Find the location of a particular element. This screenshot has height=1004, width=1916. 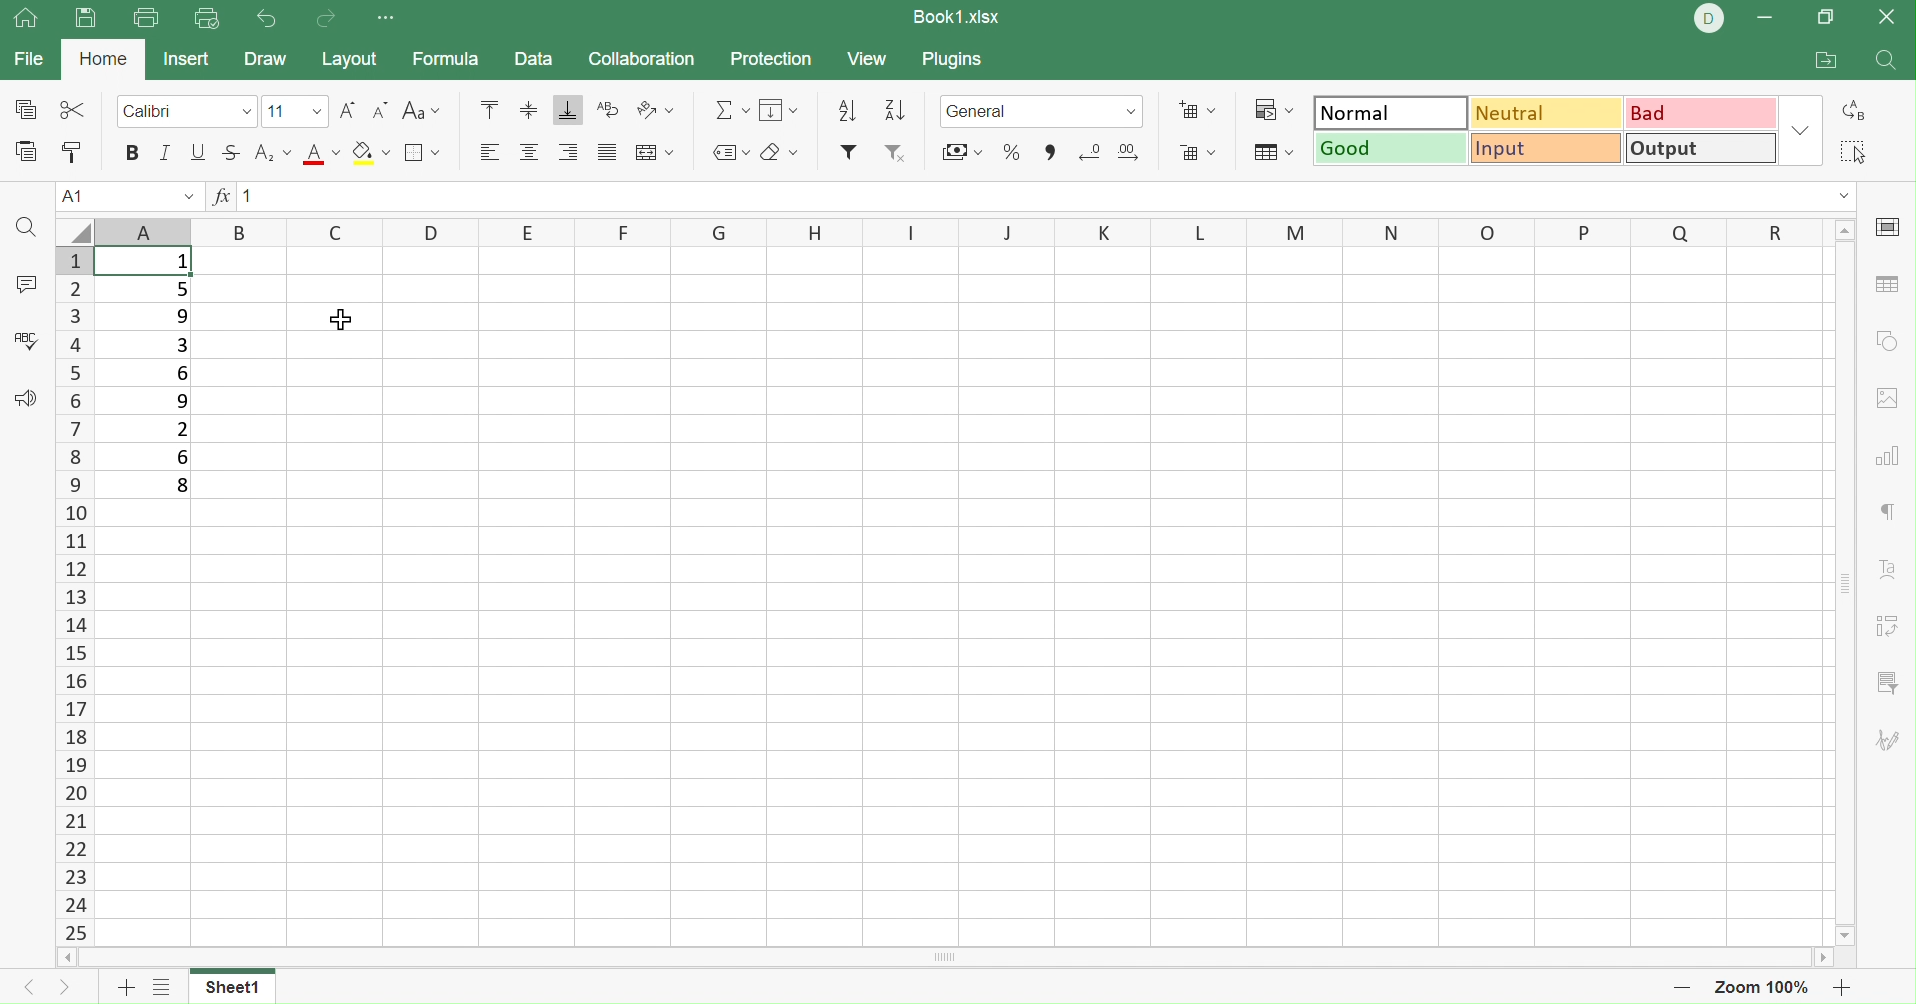

Output is located at coordinates (1701, 149).